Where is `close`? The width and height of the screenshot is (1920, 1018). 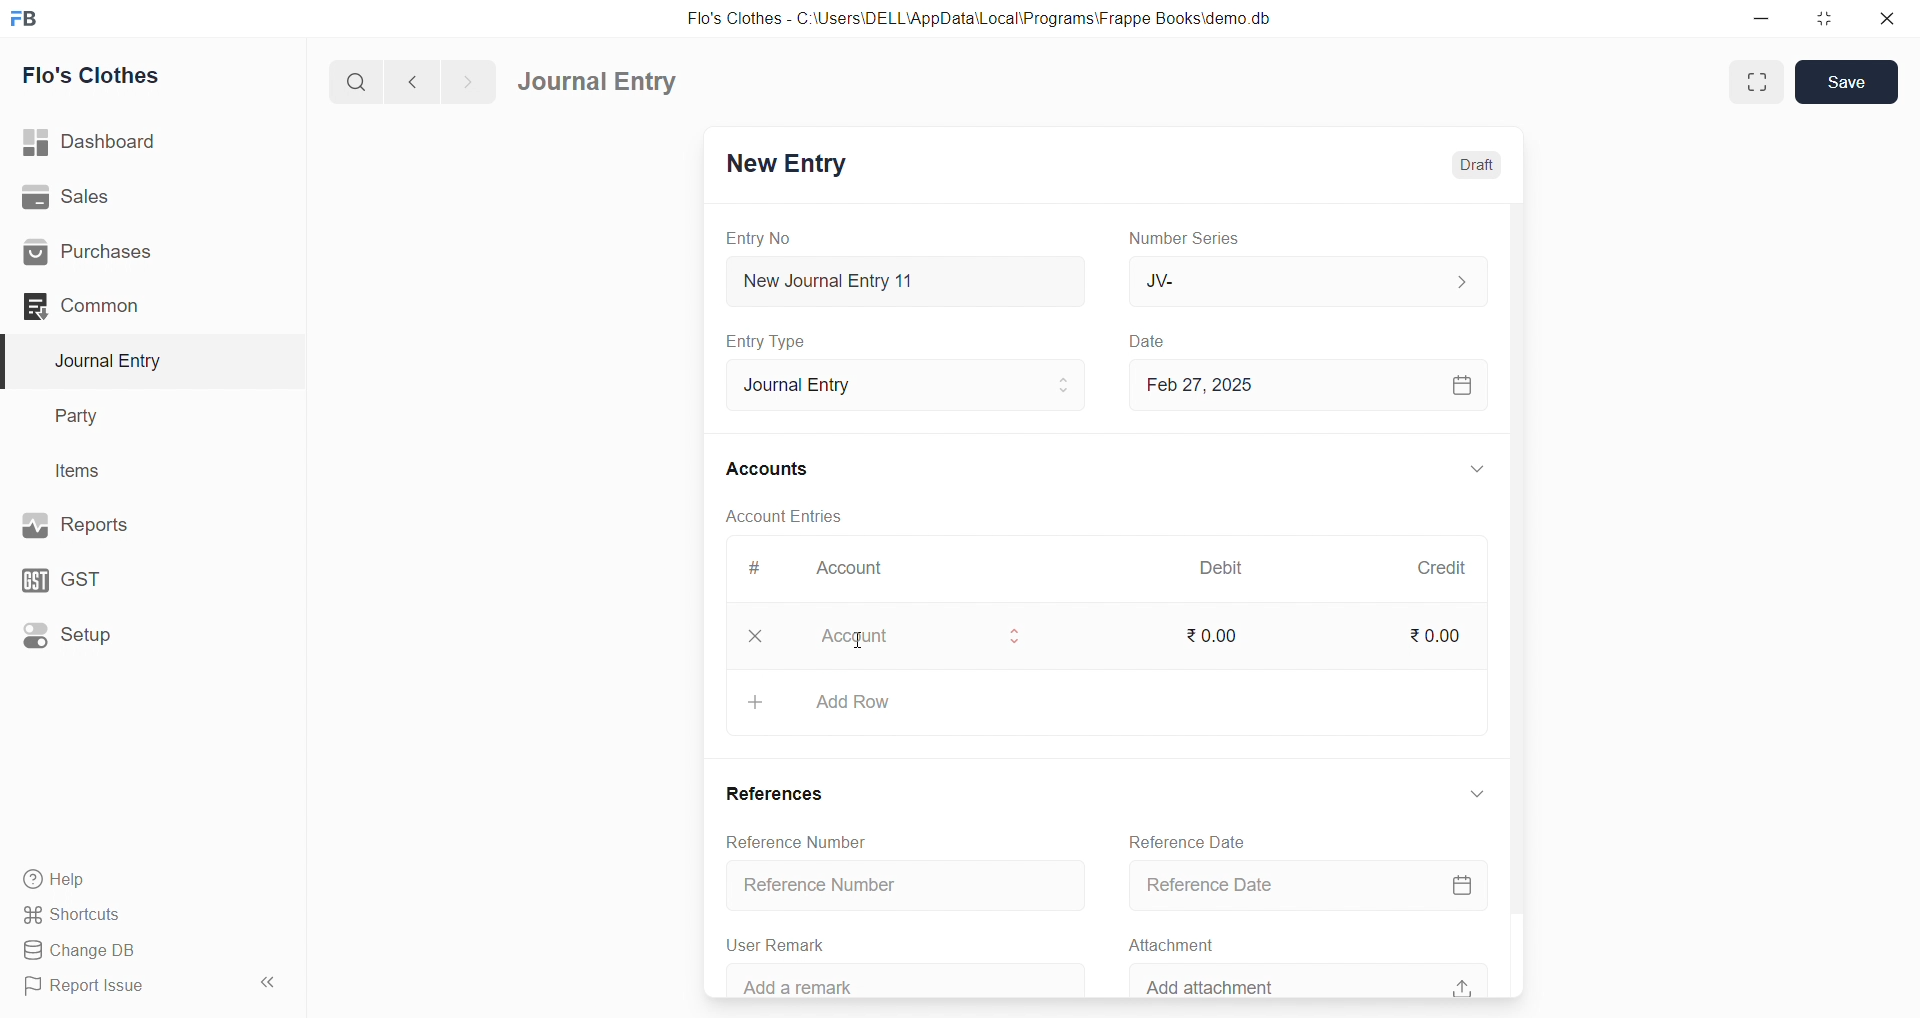 close is located at coordinates (1889, 18).